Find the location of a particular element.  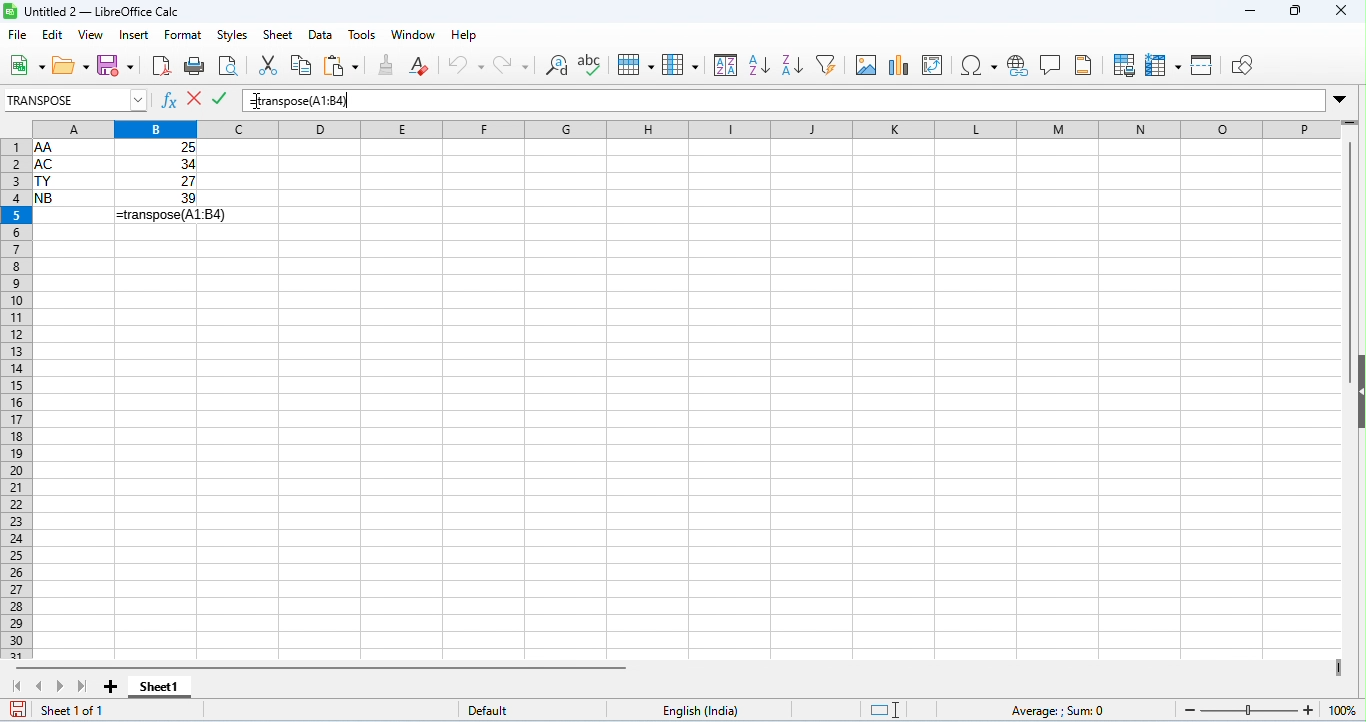

format is located at coordinates (184, 35).